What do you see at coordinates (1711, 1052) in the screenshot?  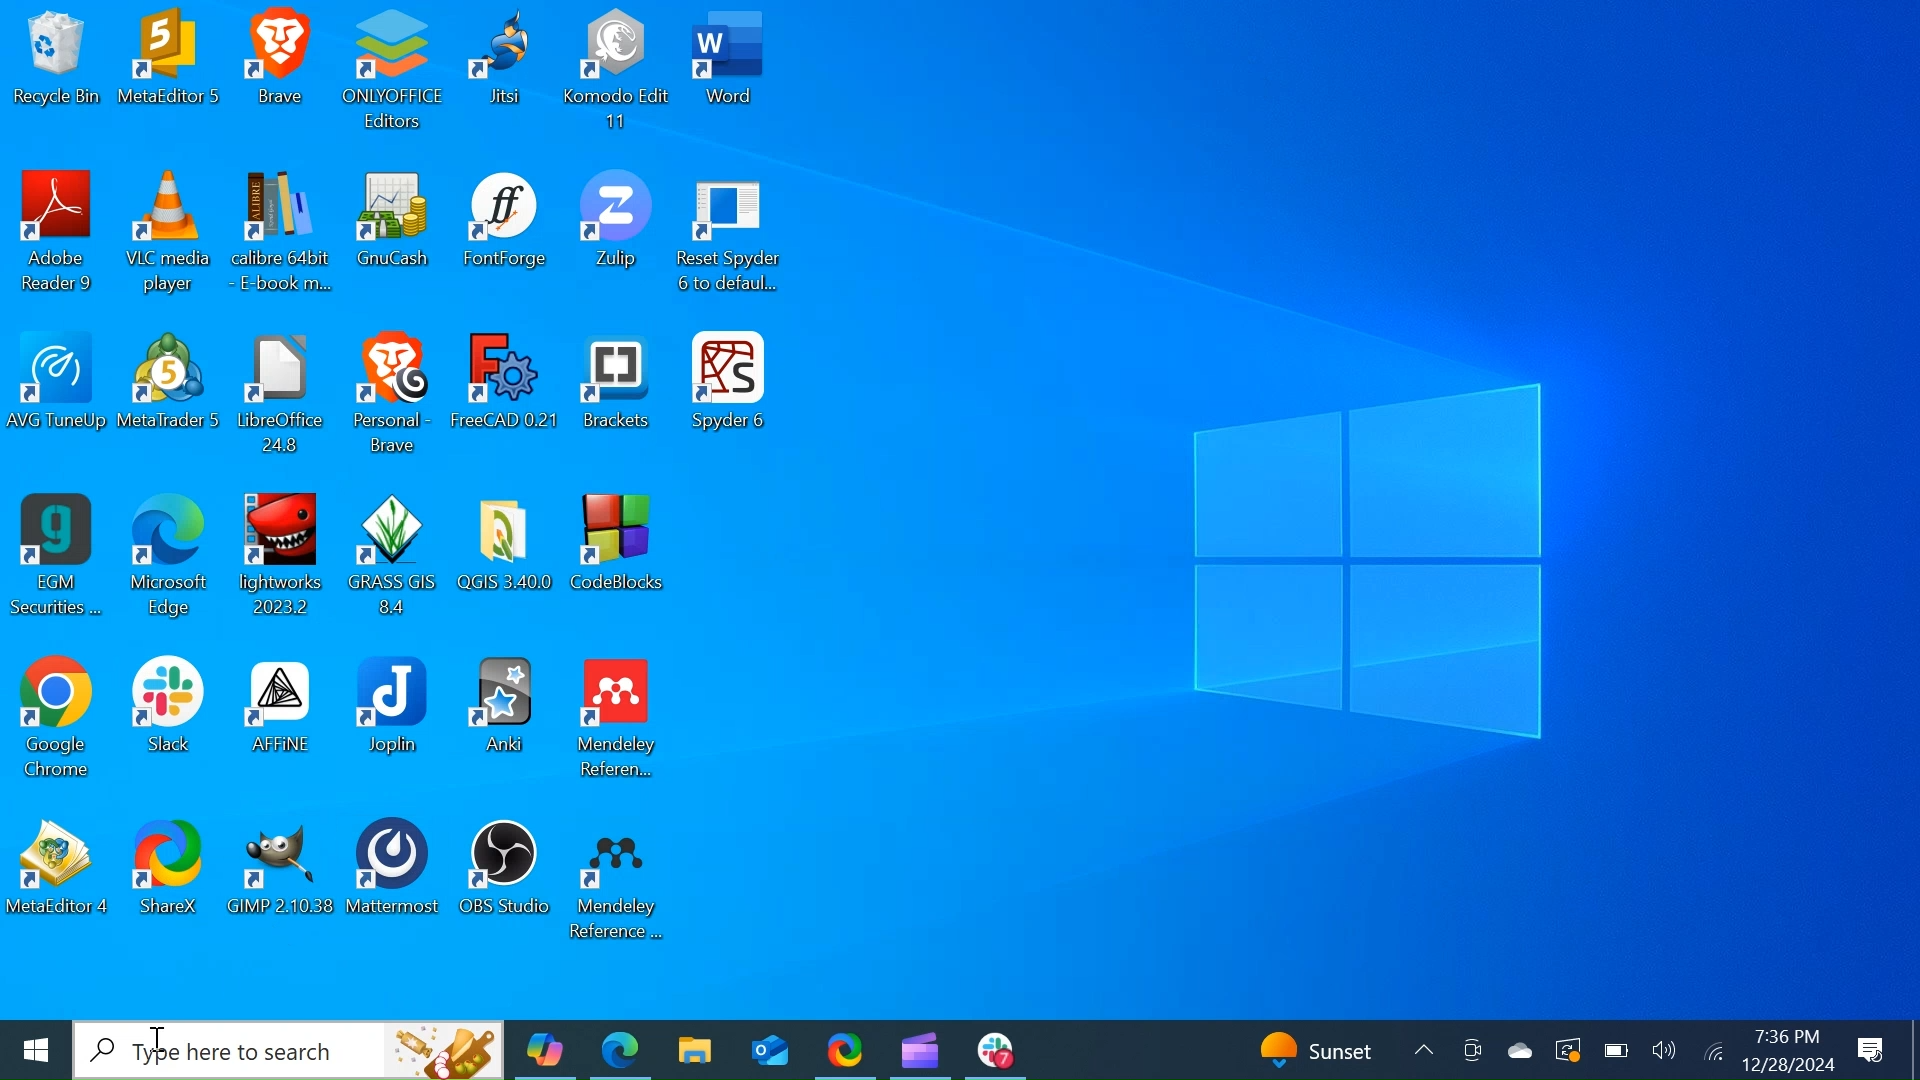 I see `Internet Connectivity` at bounding box center [1711, 1052].